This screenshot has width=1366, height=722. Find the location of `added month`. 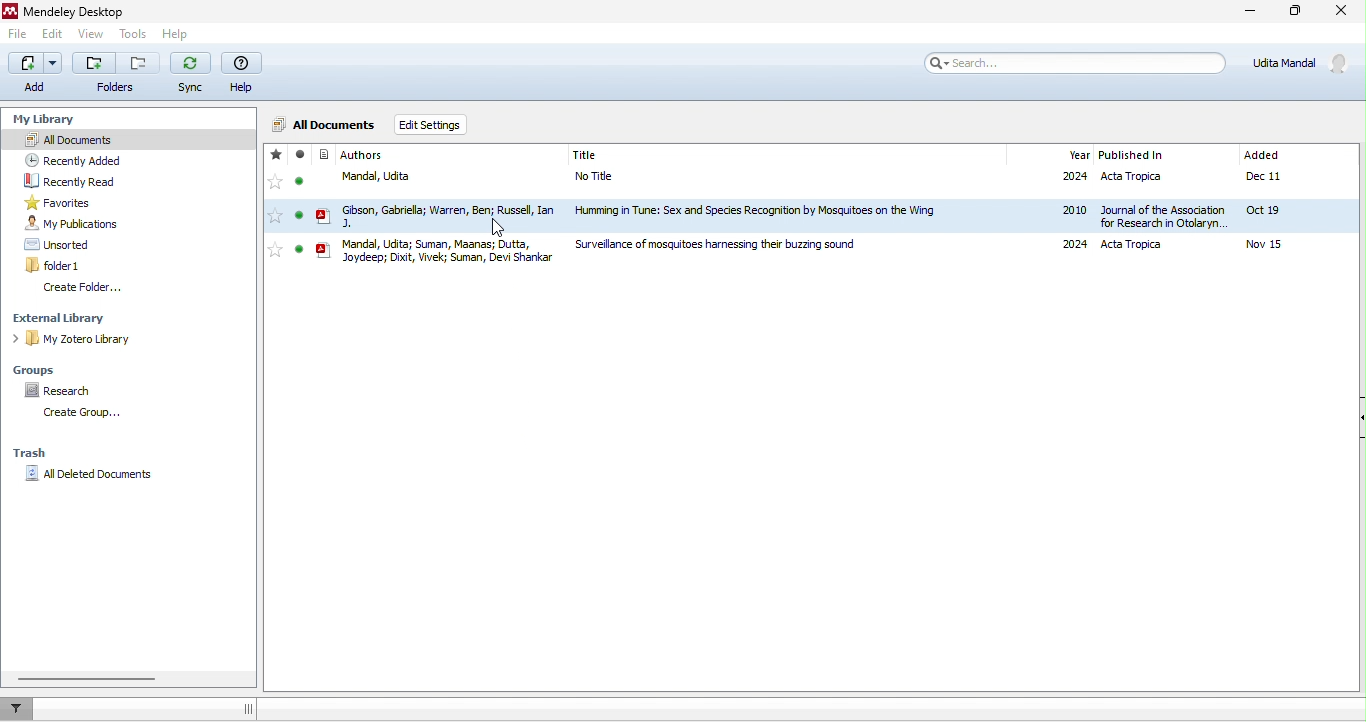

added month is located at coordinates (1261, 155).